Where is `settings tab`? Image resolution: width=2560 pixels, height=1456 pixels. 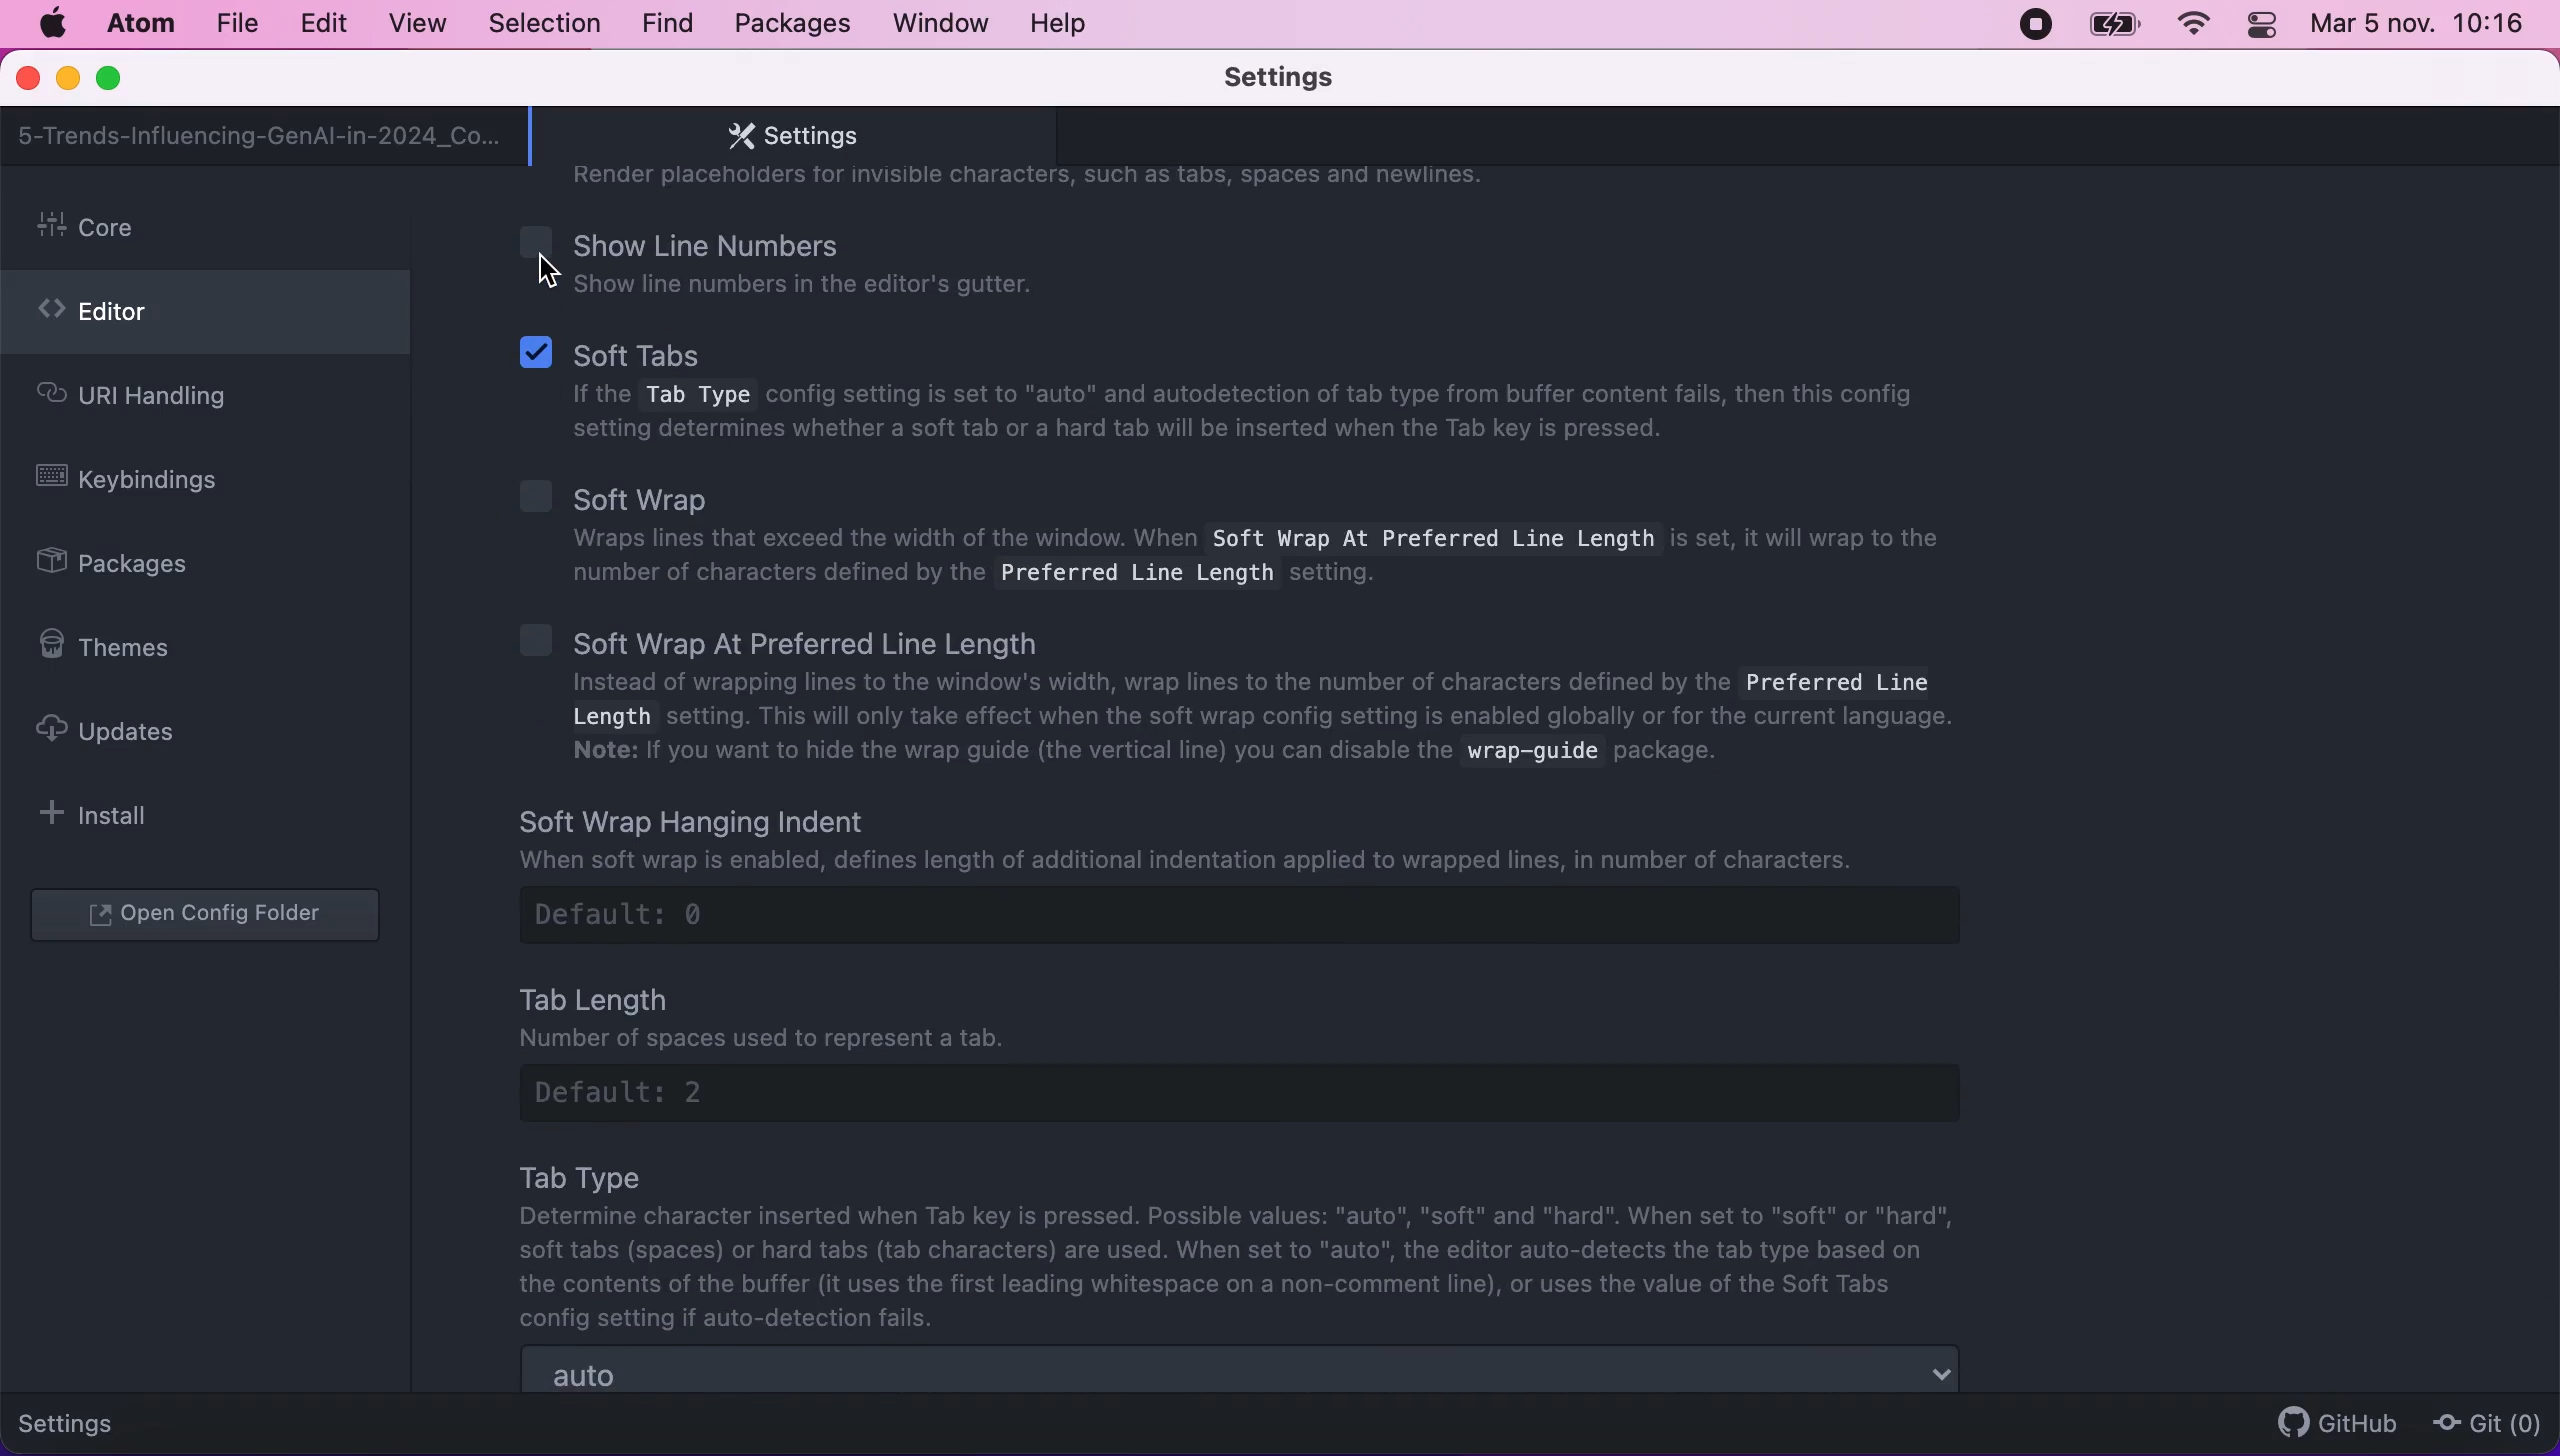 settings tab is located at coordinates (783, 136).